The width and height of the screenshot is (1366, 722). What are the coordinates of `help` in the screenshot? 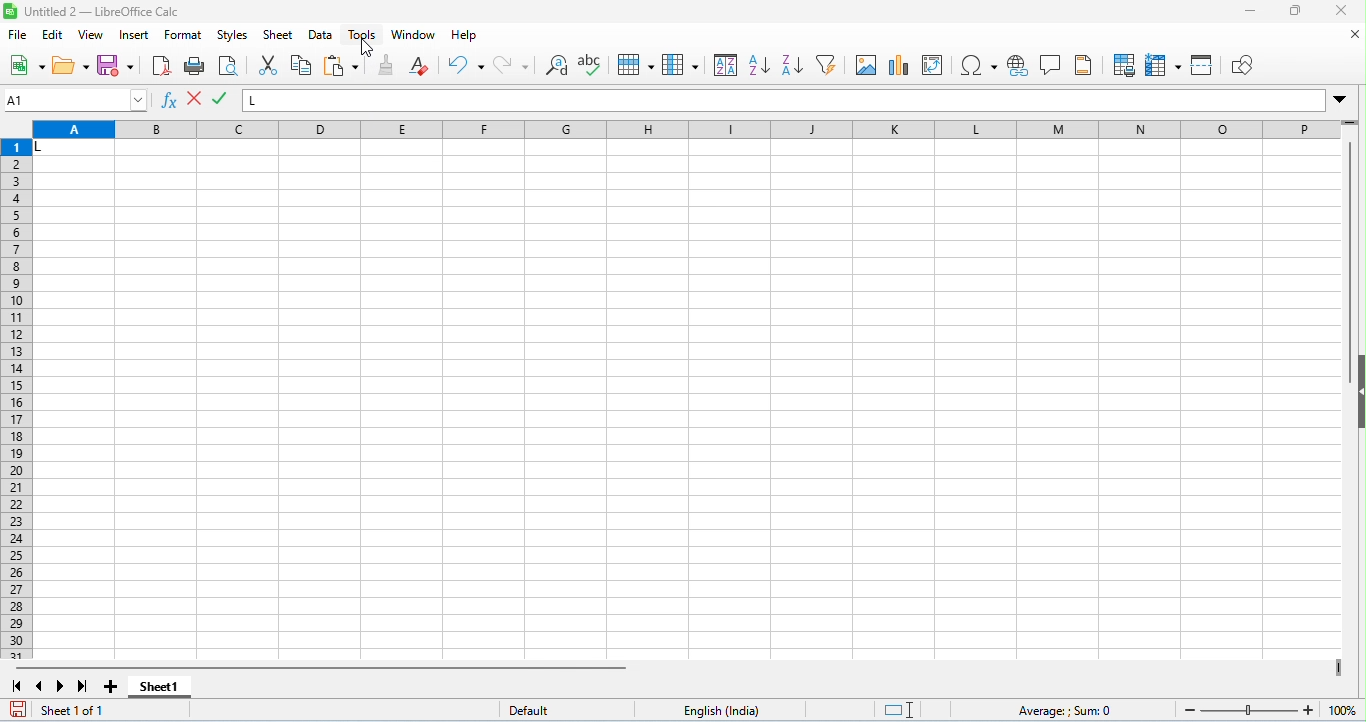 It's located at (465, 37).